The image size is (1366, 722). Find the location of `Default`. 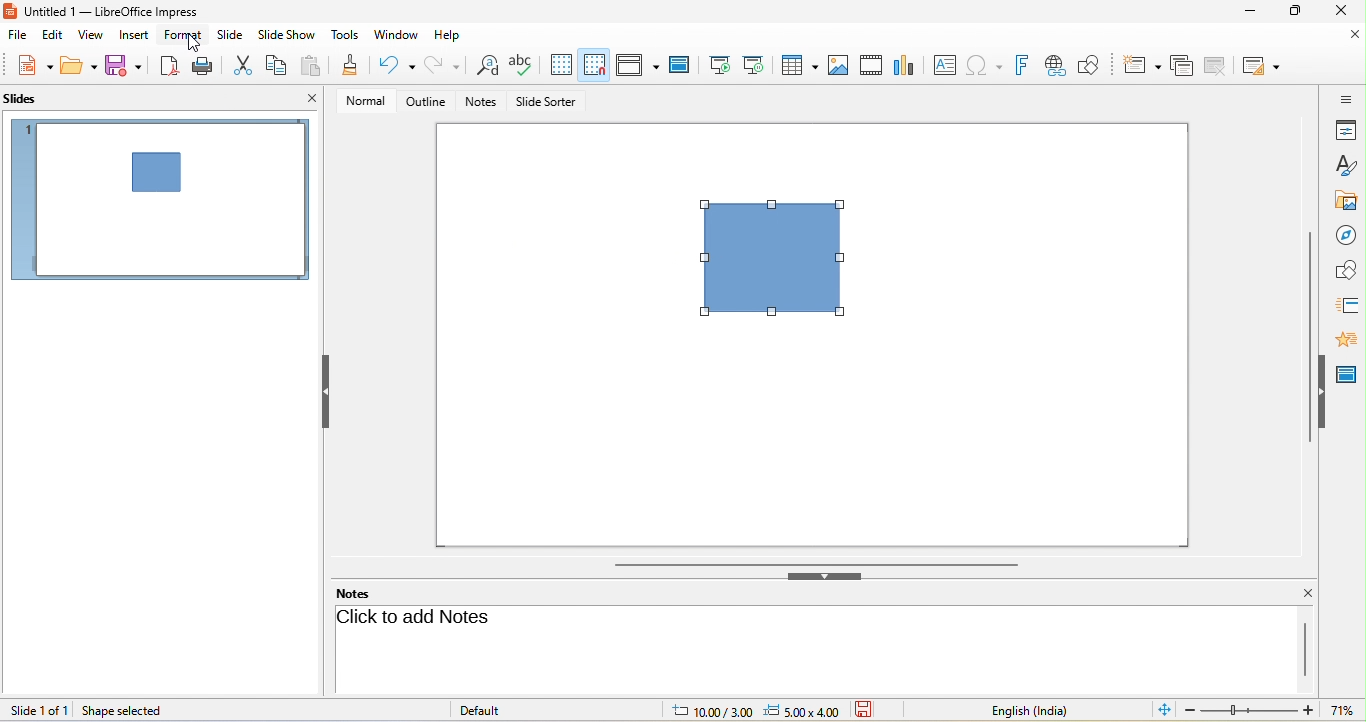

Default is located at coordinates (496, 710).